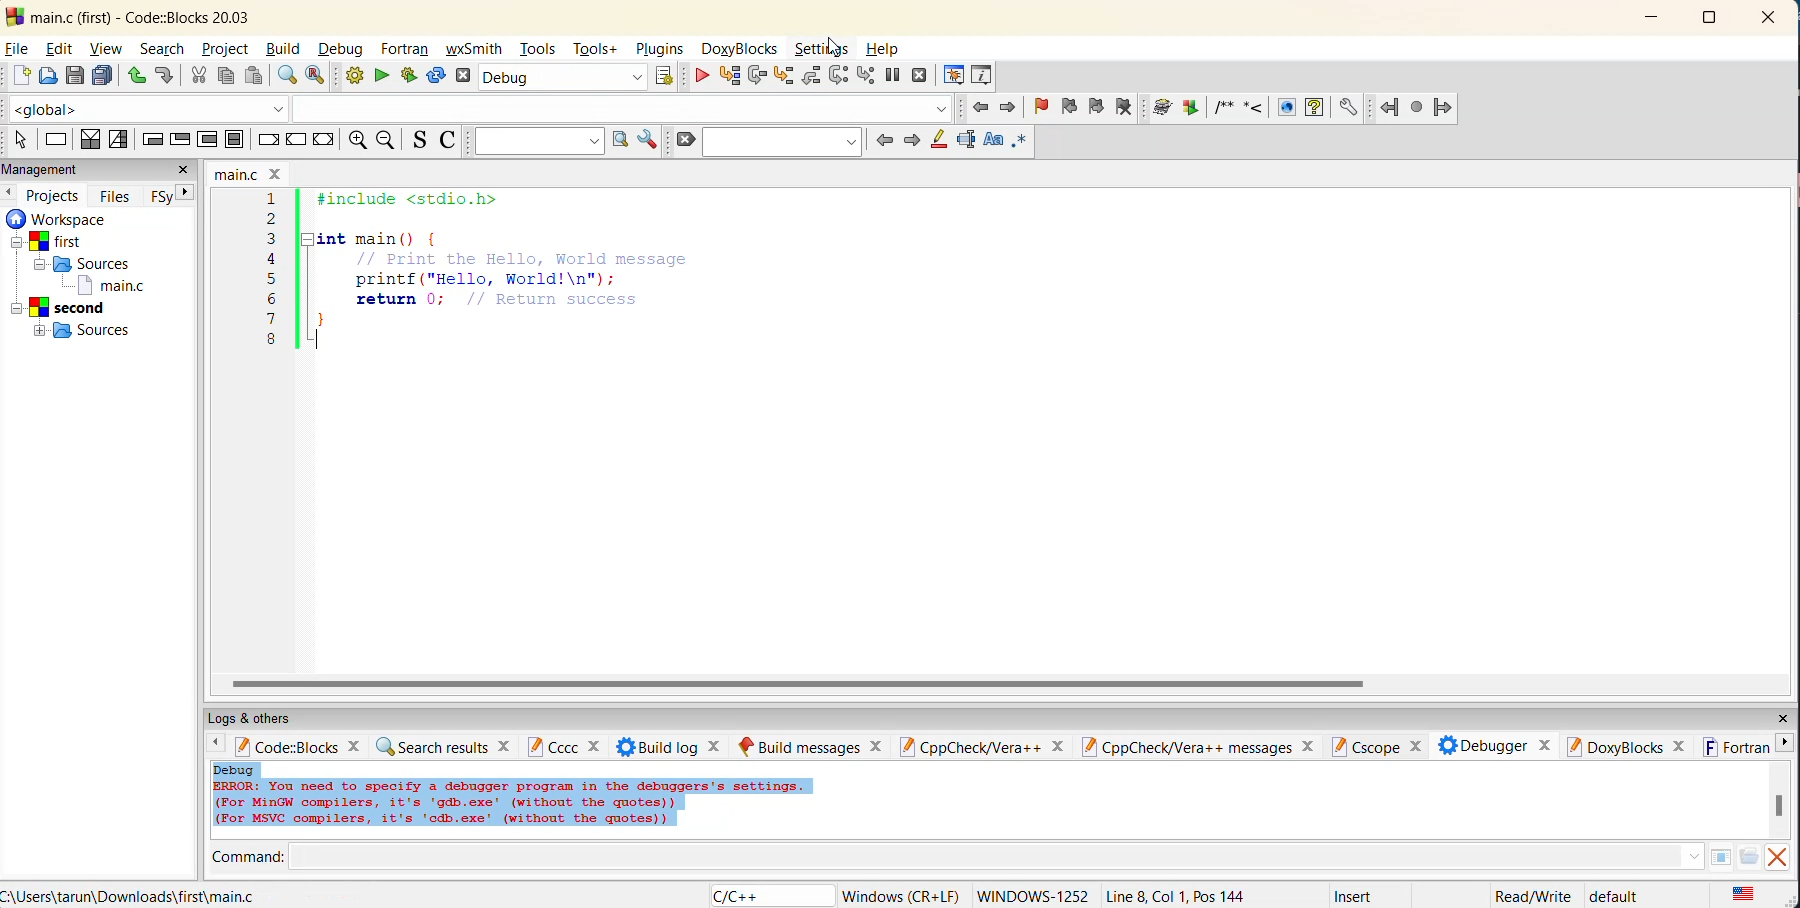 Image resolution: width=1800 pixels, height=908 pixels. Describe the element at coordinates (1012, 110) in the screenshot. I see `jump forward` at that location.